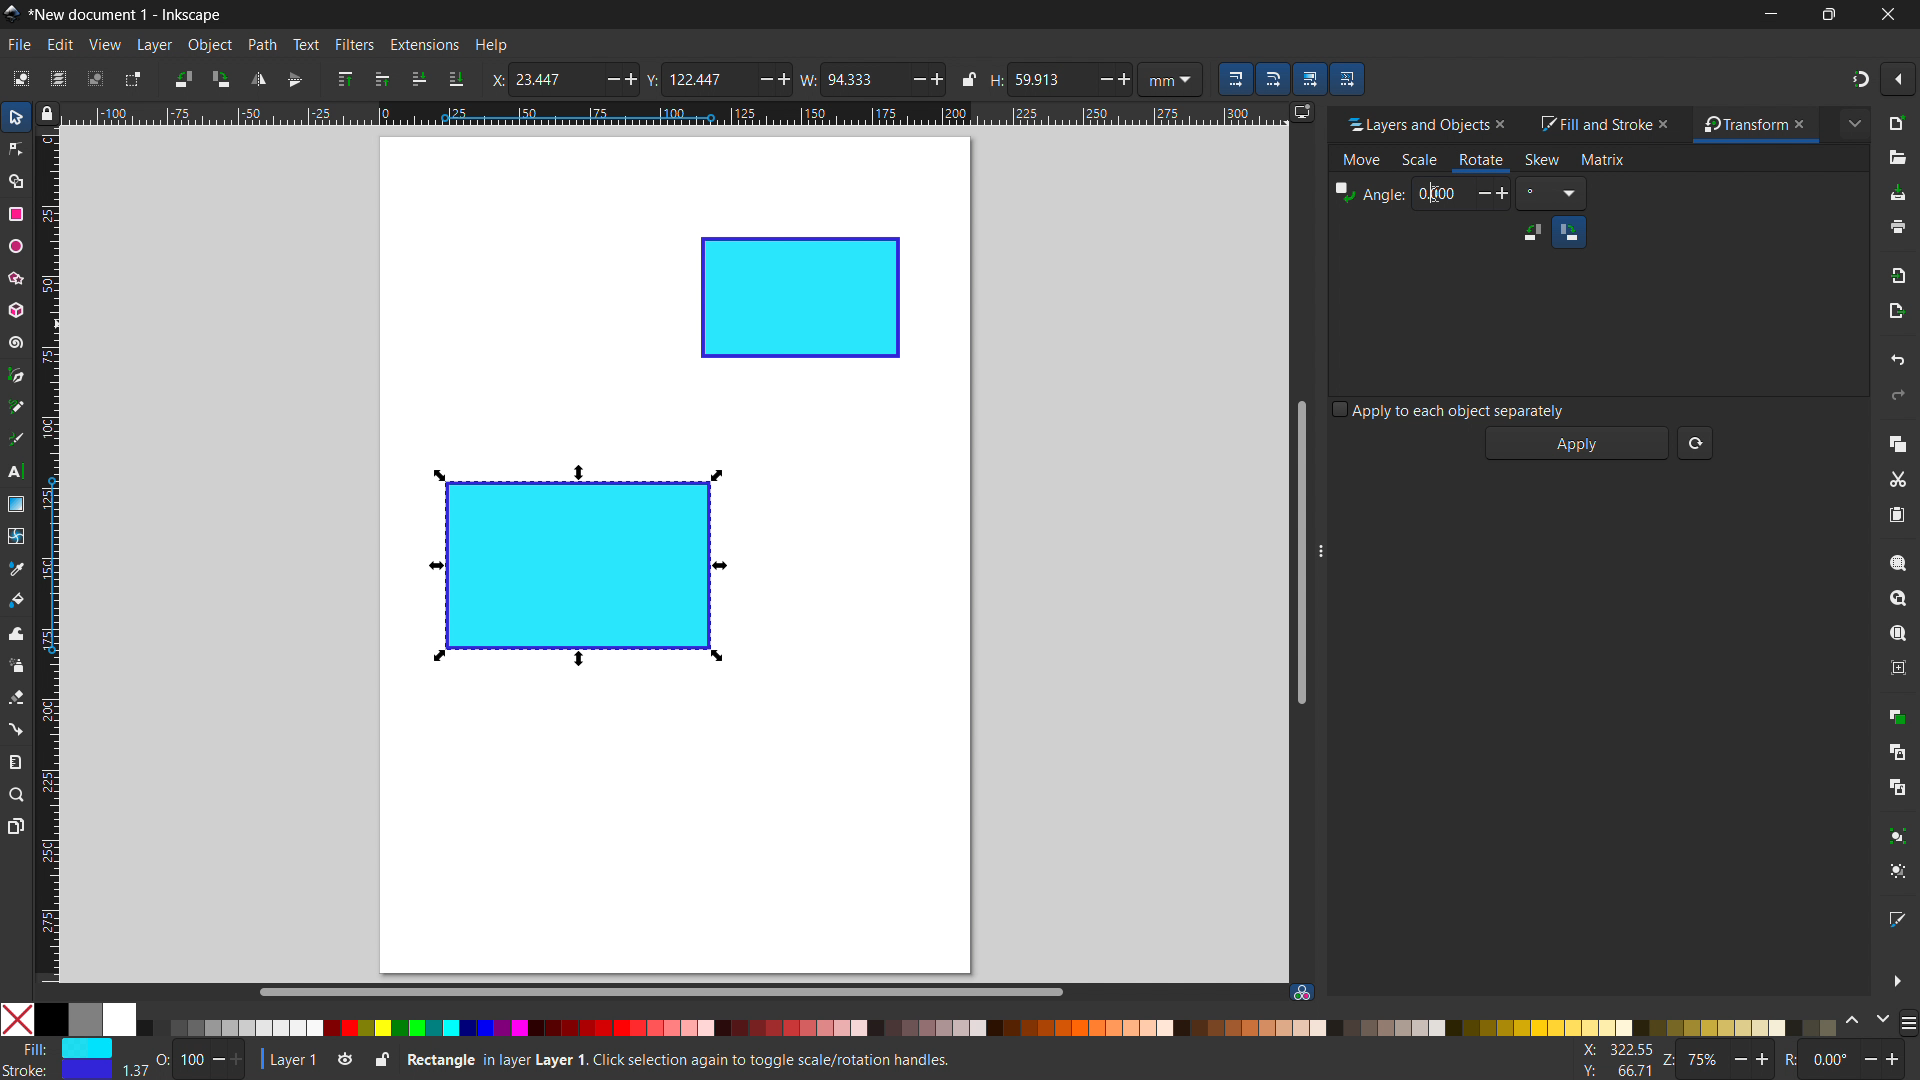 The image size is (1920, 1080). What do you see at coordinates (1899, 918) in the screenshot?
I see `open fill and stroke` at bounding box center [1899, 918].